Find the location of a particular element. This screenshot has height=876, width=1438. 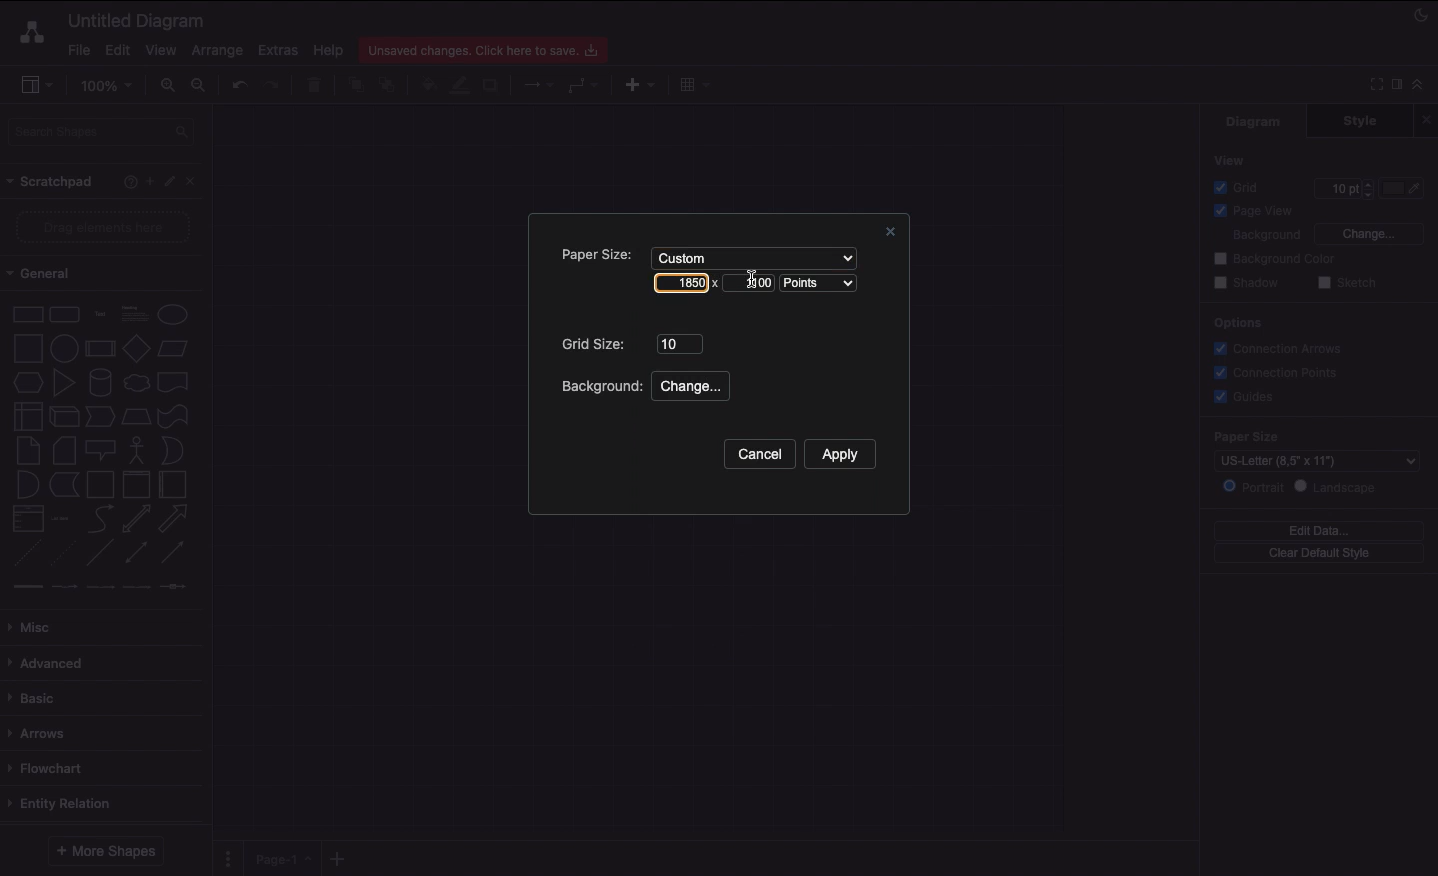

Edit is located at coordinates (172, 182).